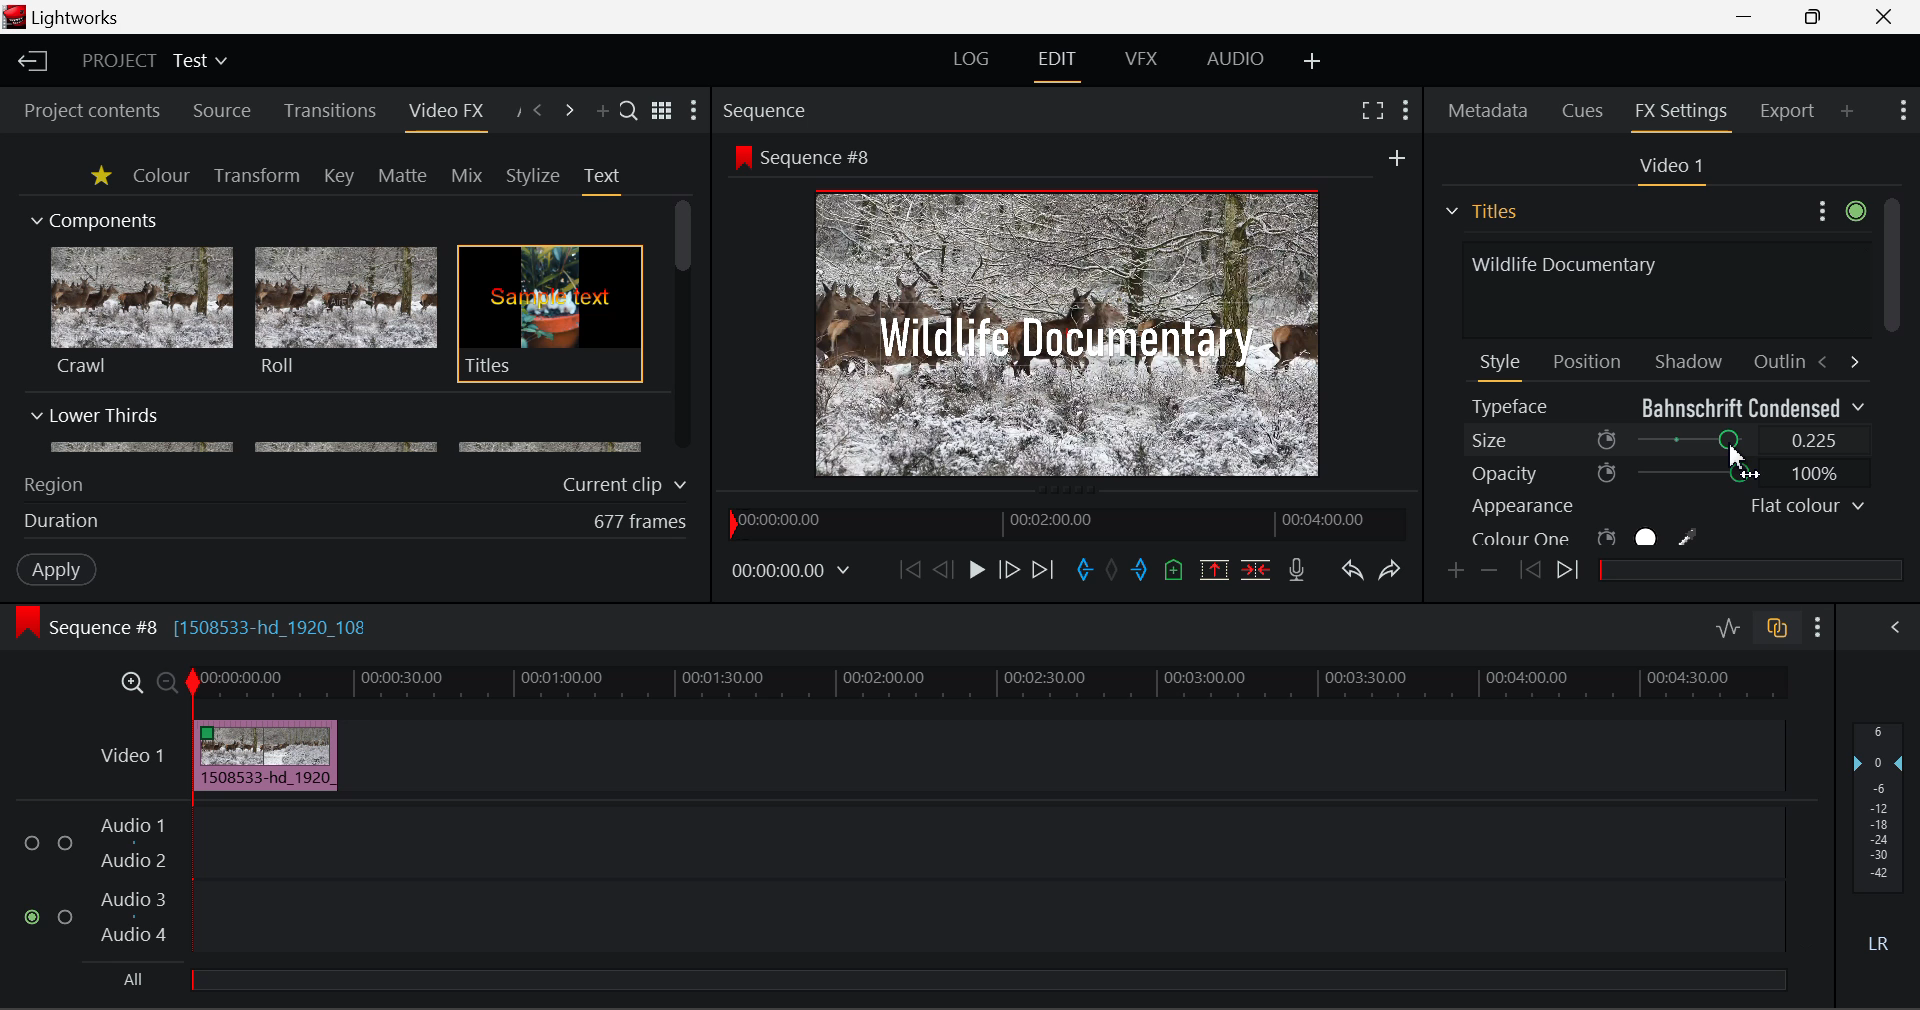 The height and width of the screenshot is (1010, 1920). Describe the element at coordinates (135, 980) in the screenshot. I see `All` at that location.